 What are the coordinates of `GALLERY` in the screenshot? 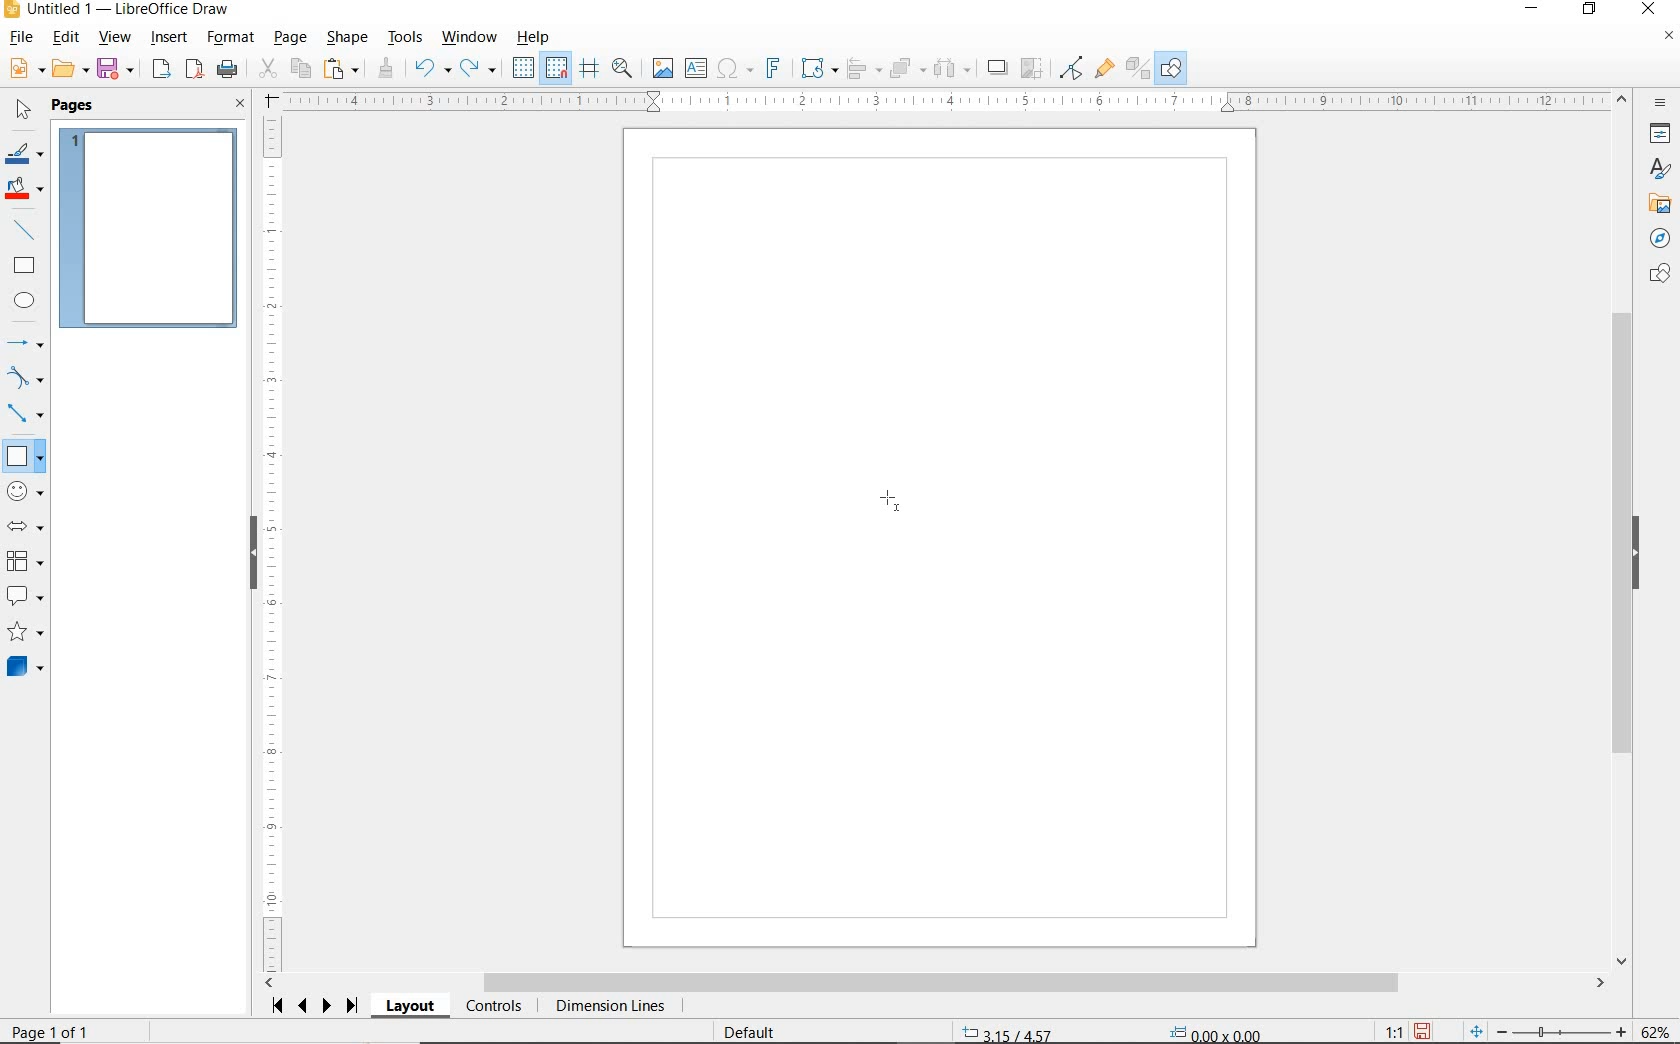 It's located at (1657, 202).